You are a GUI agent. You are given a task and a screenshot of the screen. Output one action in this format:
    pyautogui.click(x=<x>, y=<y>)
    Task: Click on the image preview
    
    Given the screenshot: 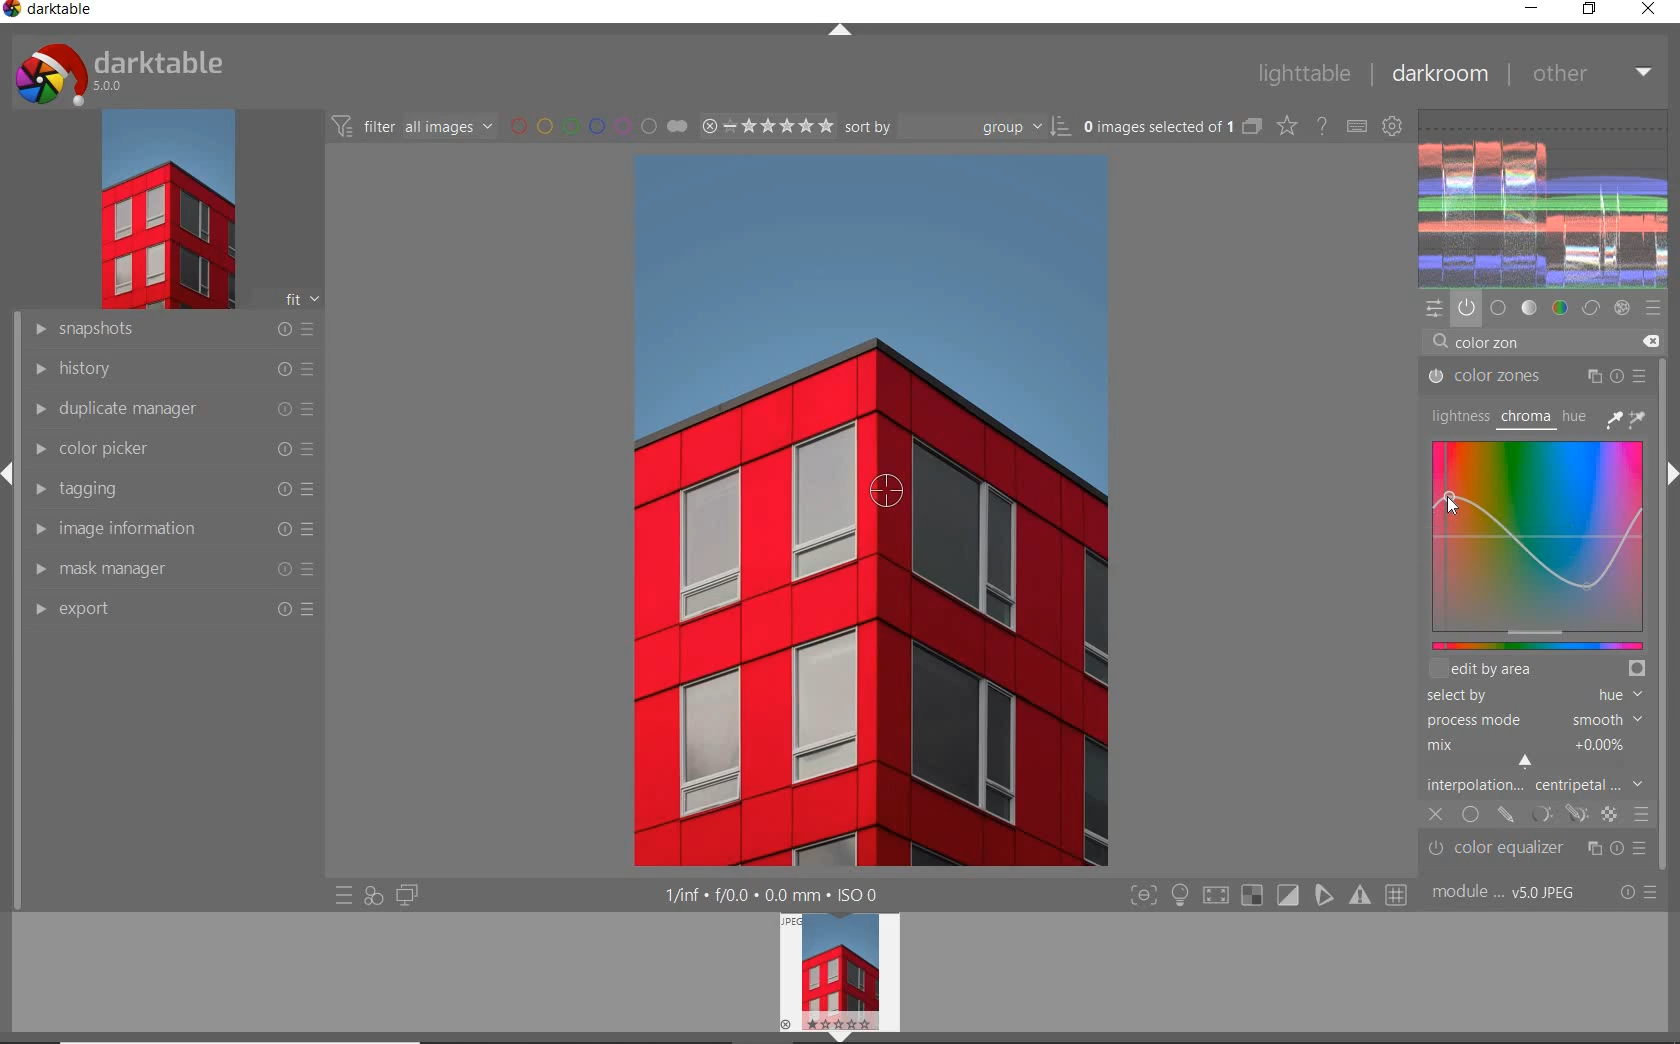 What is the action you would take?
    pyautogui.click(x=835, y=969)
    